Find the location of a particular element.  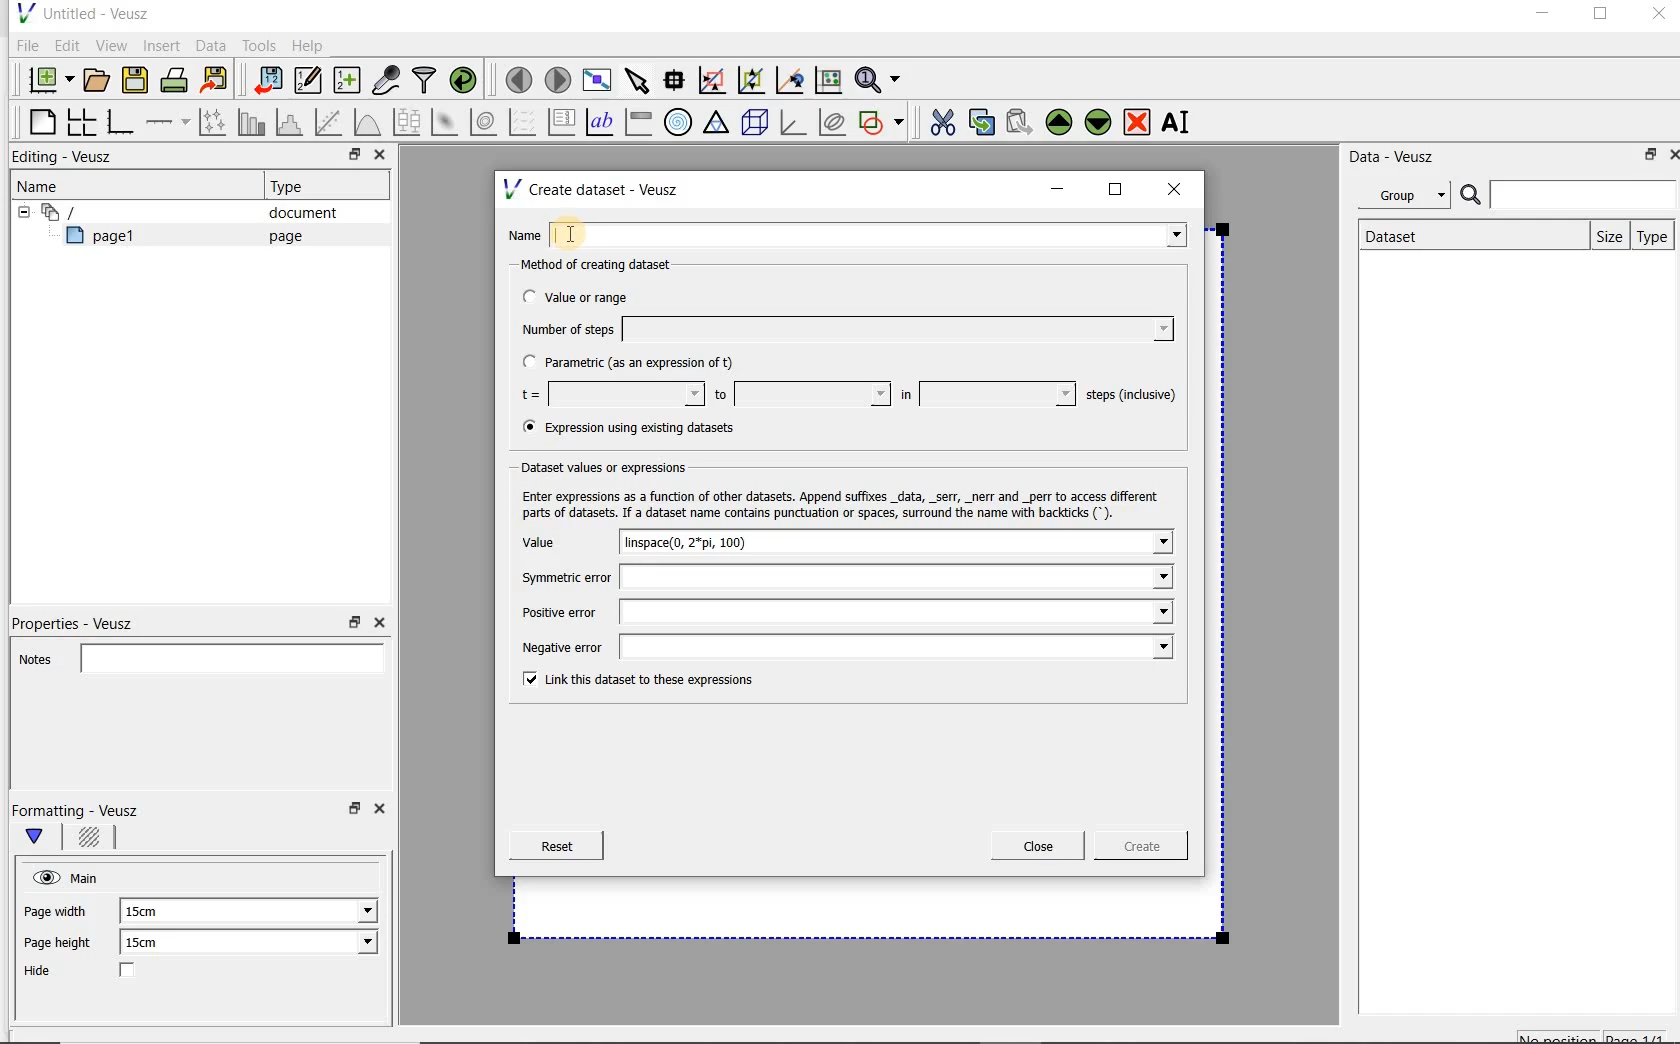

page1 is located at coordinates (109, 239).